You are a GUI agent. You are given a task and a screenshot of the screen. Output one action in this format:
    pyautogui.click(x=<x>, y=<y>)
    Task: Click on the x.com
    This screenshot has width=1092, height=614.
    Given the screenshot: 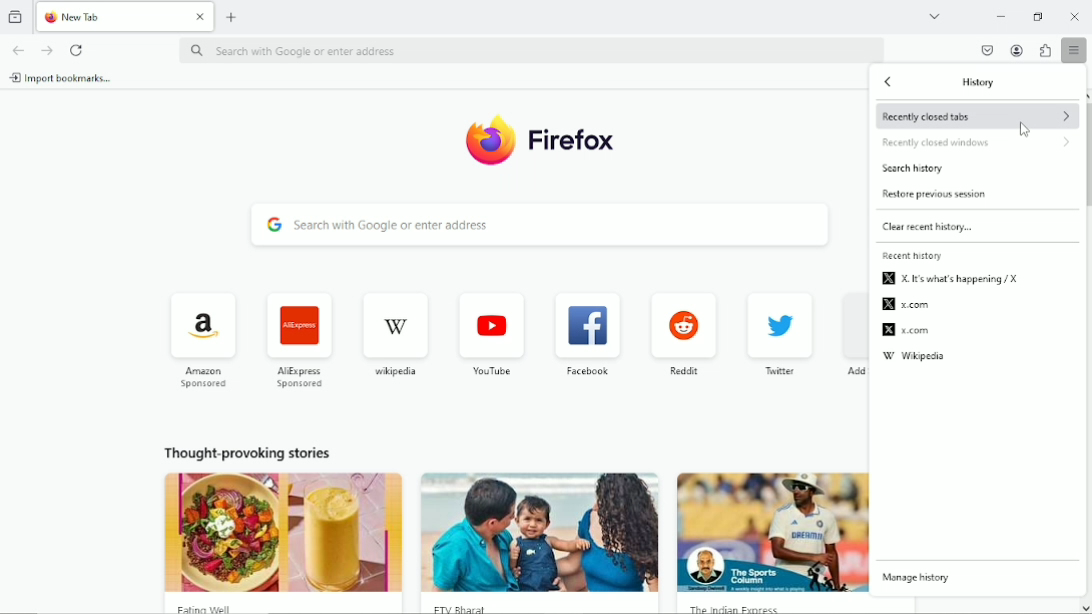 What is the action you would take?
    pyautogui.click(x=906, y=331)
    